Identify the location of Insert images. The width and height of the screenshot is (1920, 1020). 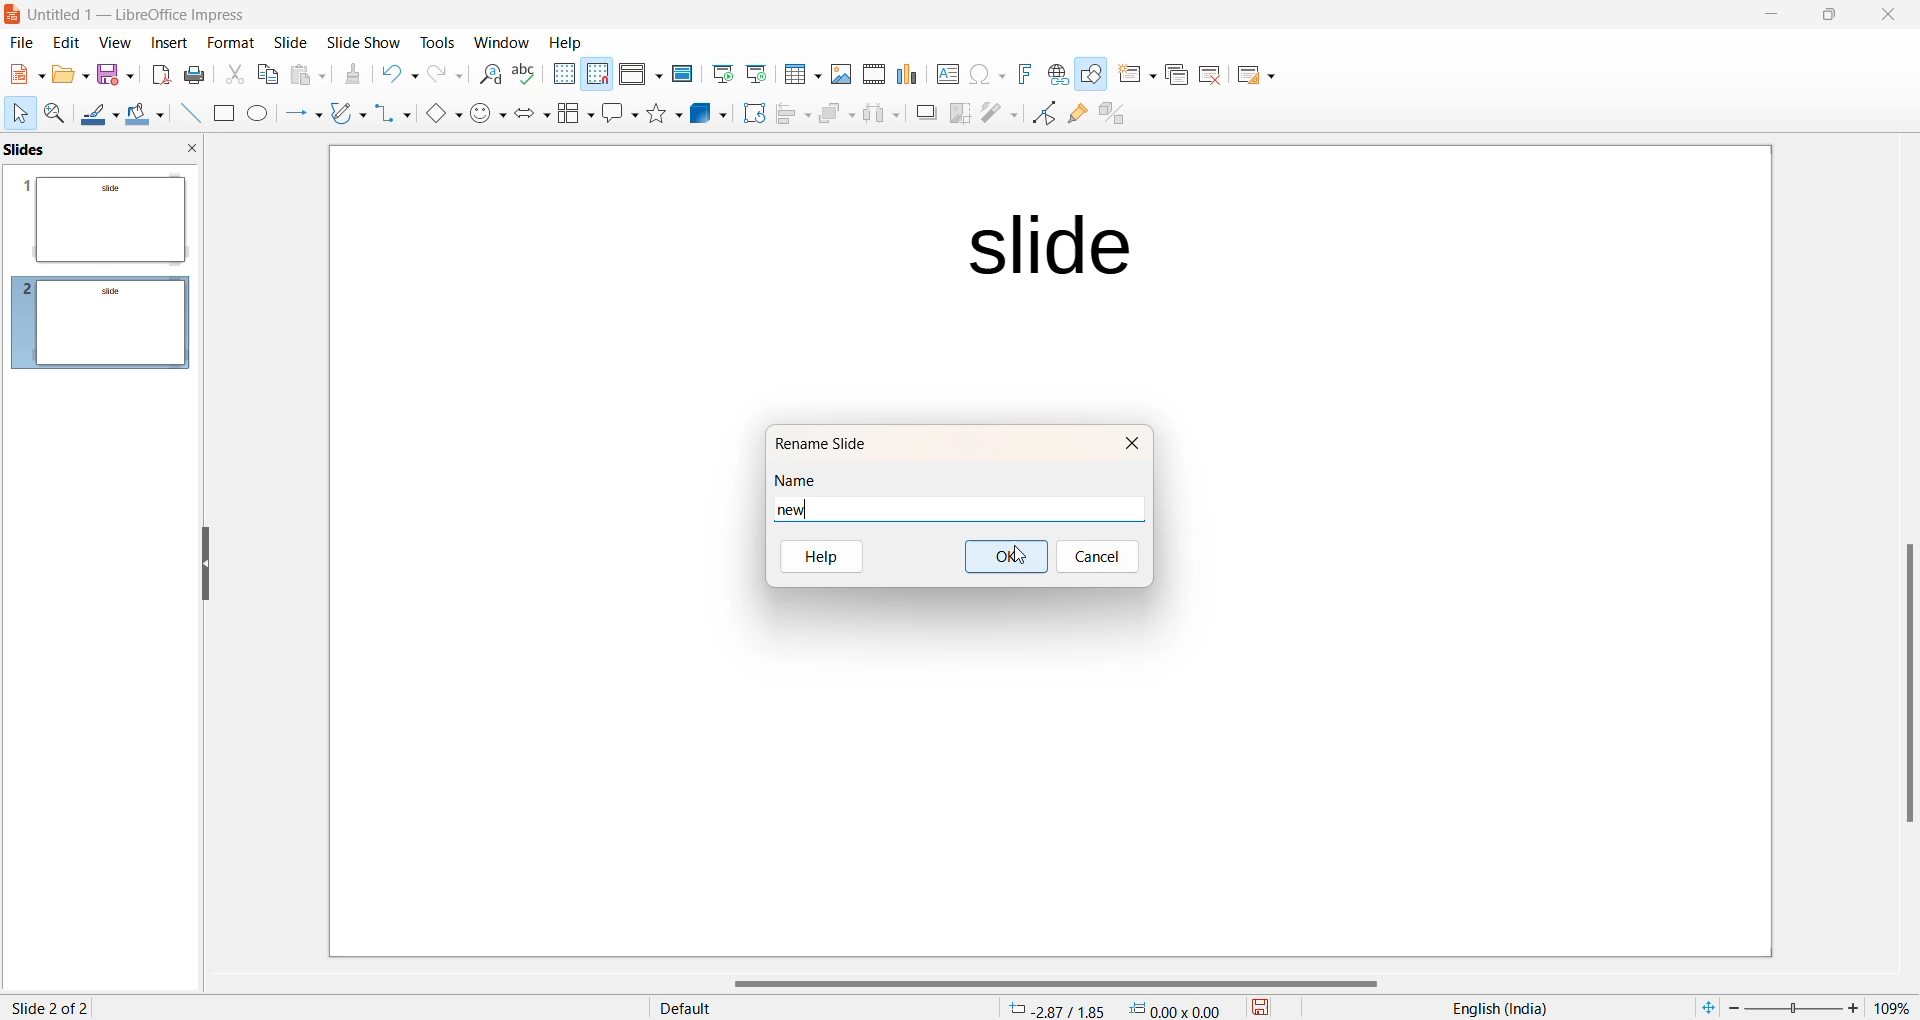
(838, 72).